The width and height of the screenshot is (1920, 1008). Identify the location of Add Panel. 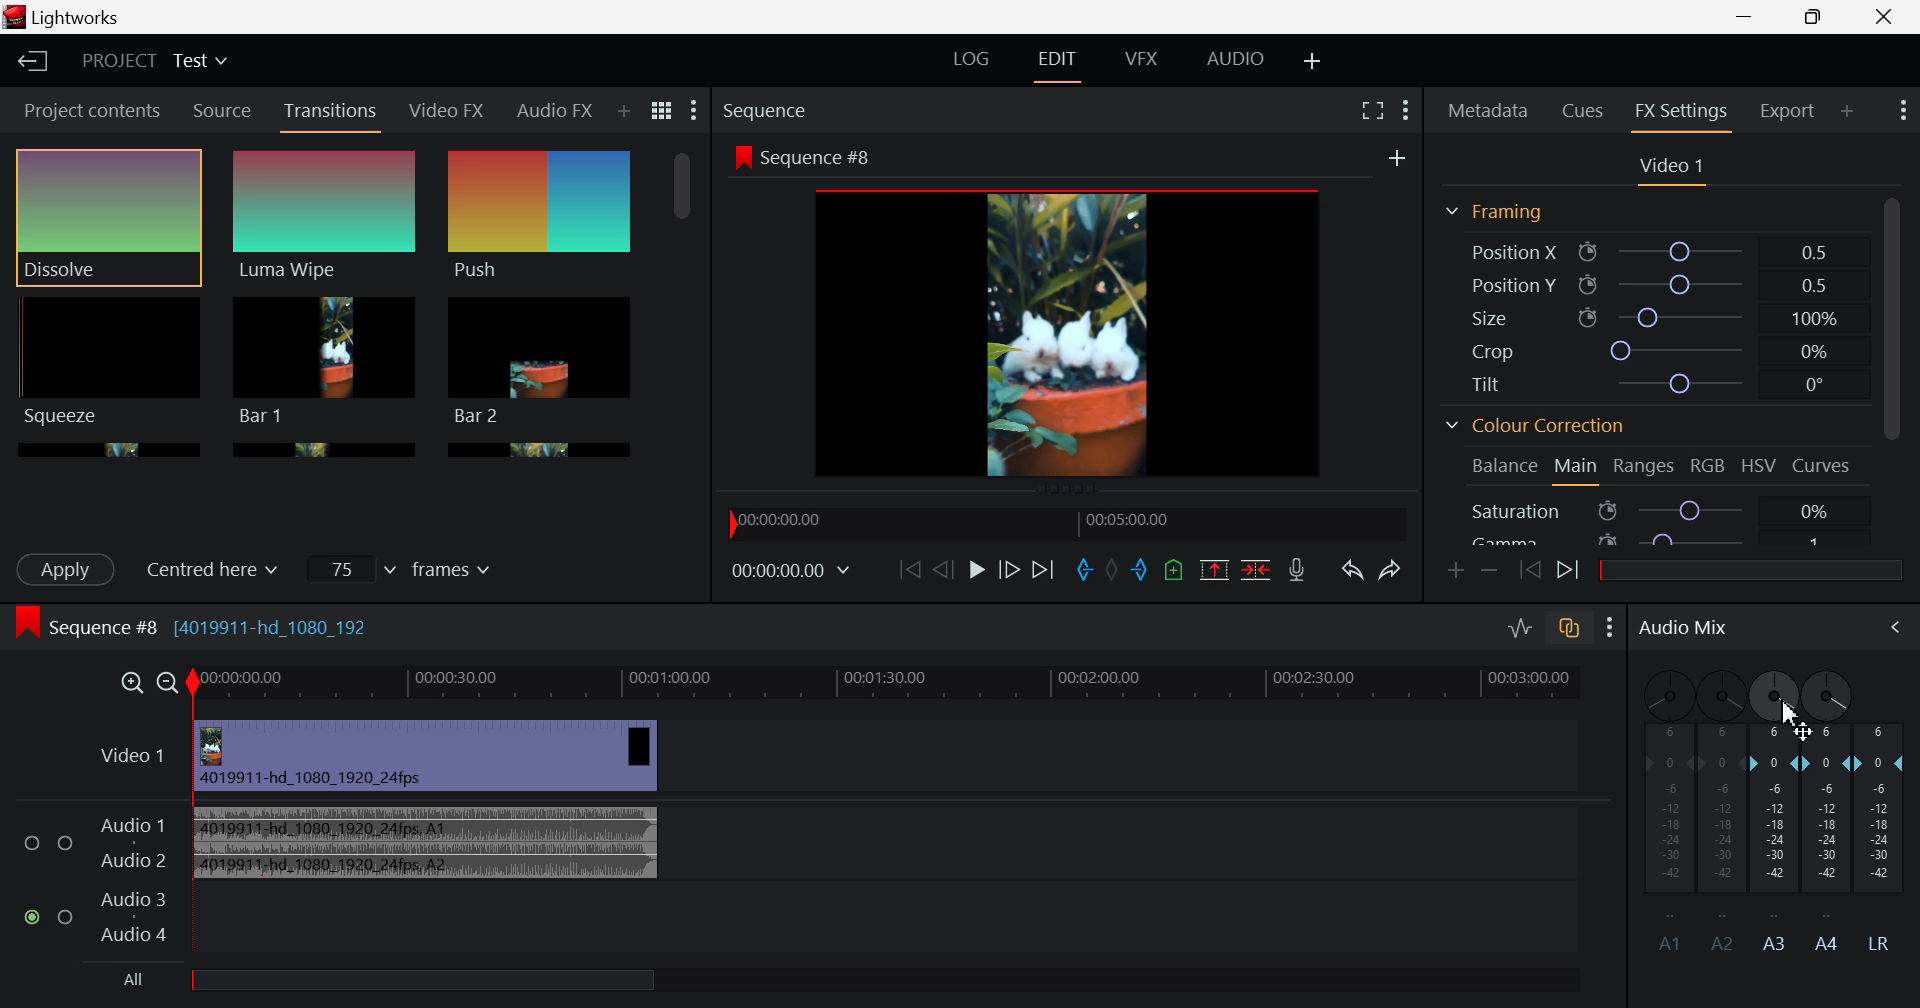
(624, 112).